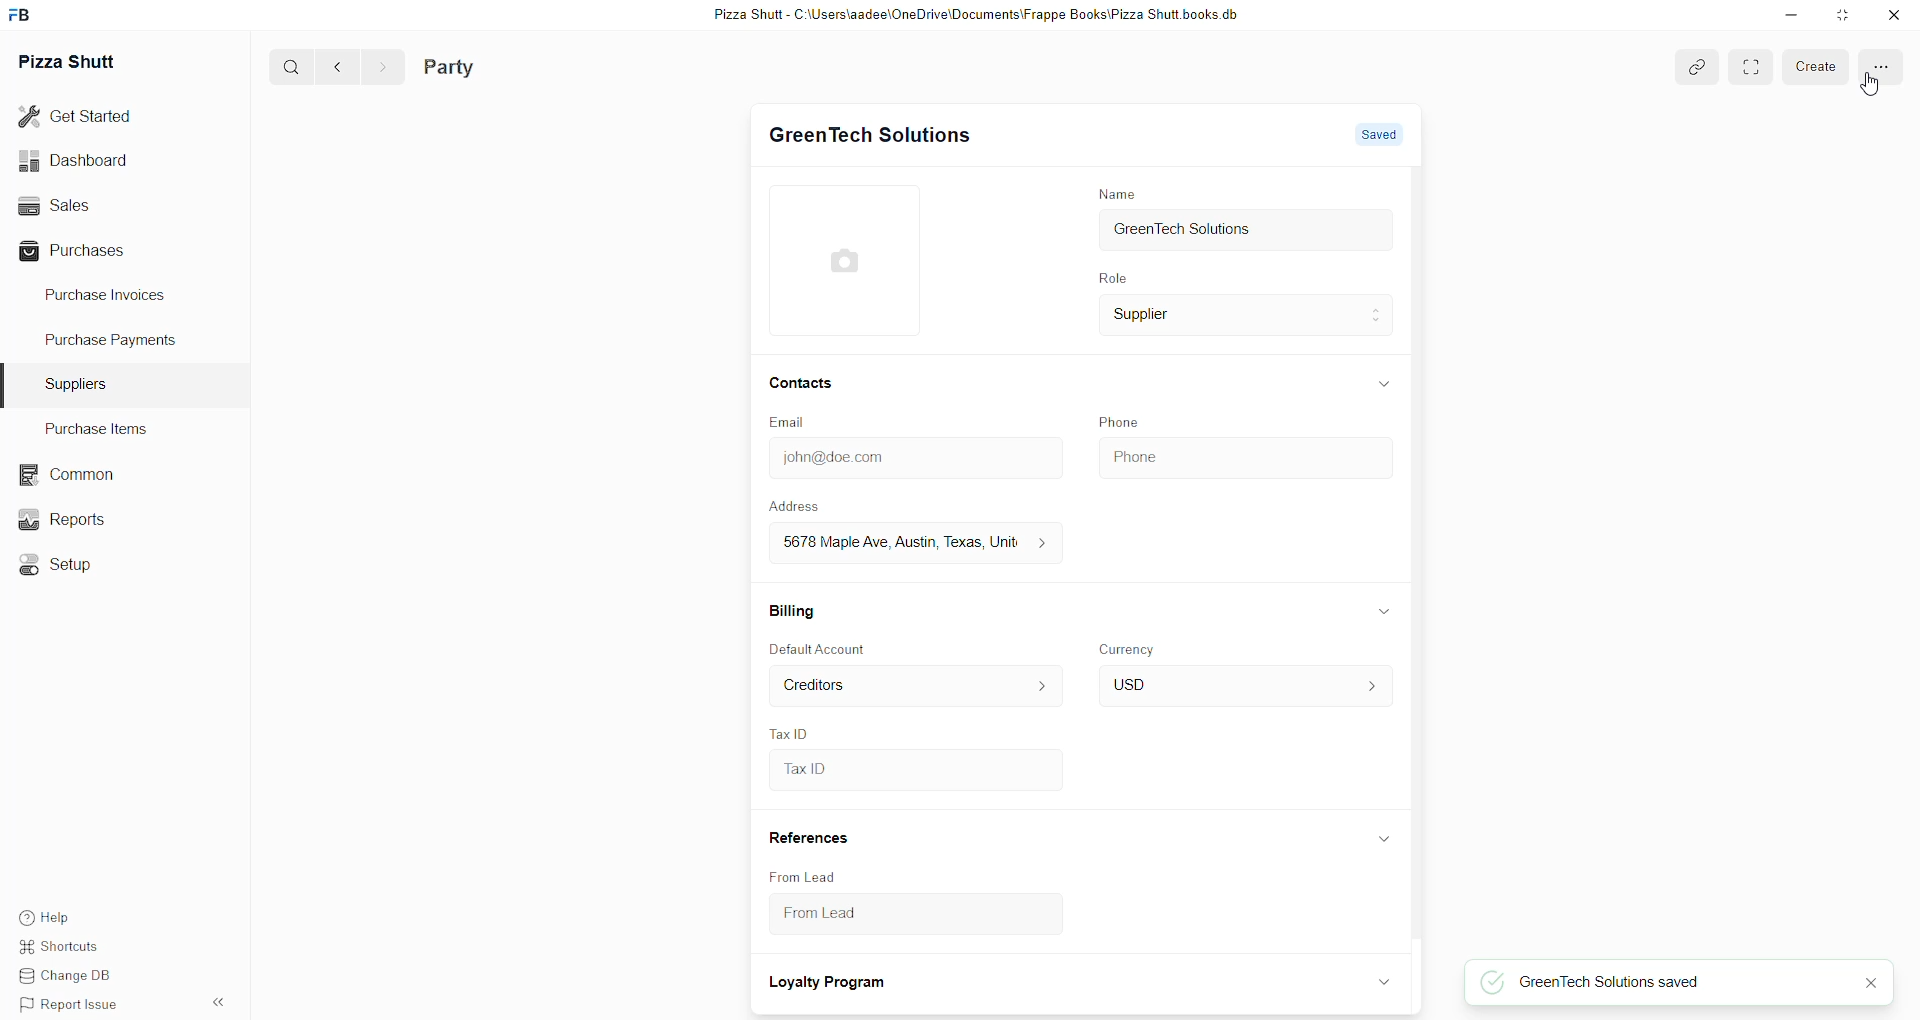  I want to click on Suppliers, so click(80, 382).